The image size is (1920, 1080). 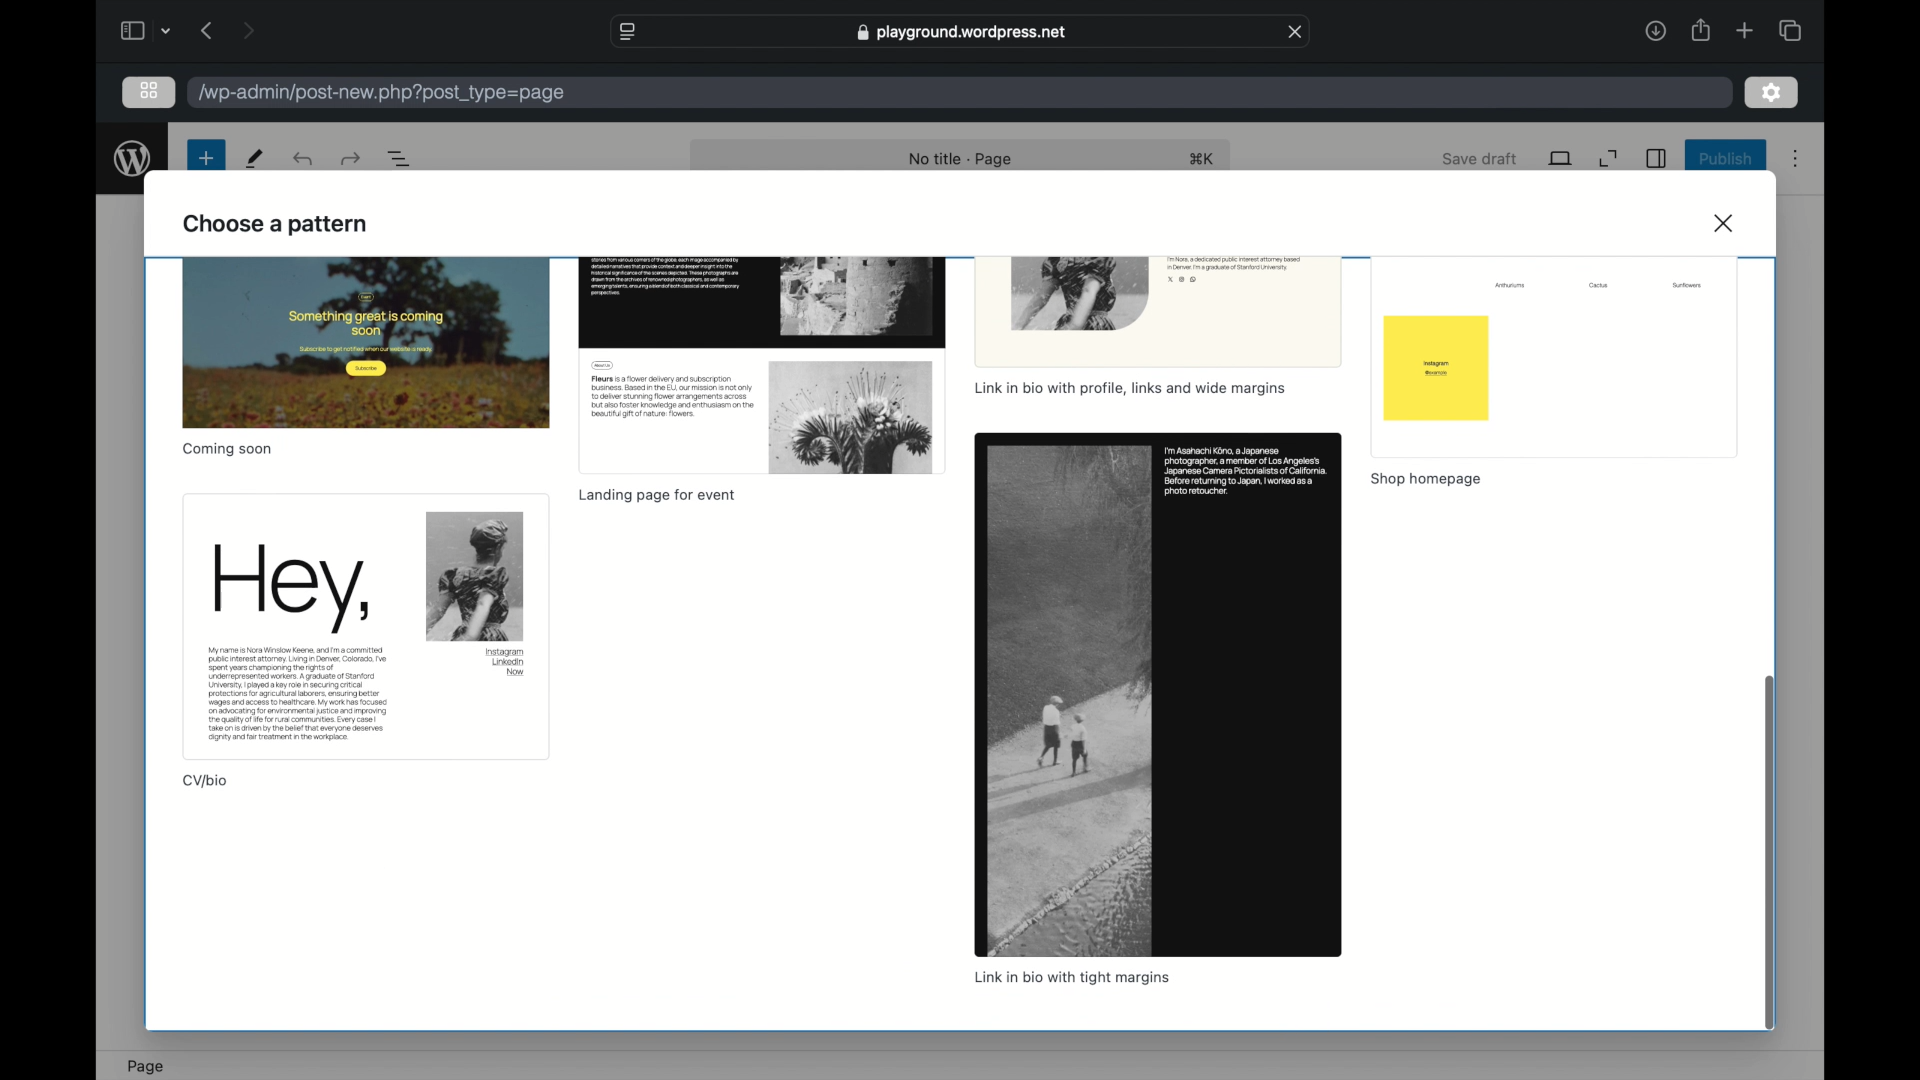 I want to click on dropdown, so click(x=167, y=31).